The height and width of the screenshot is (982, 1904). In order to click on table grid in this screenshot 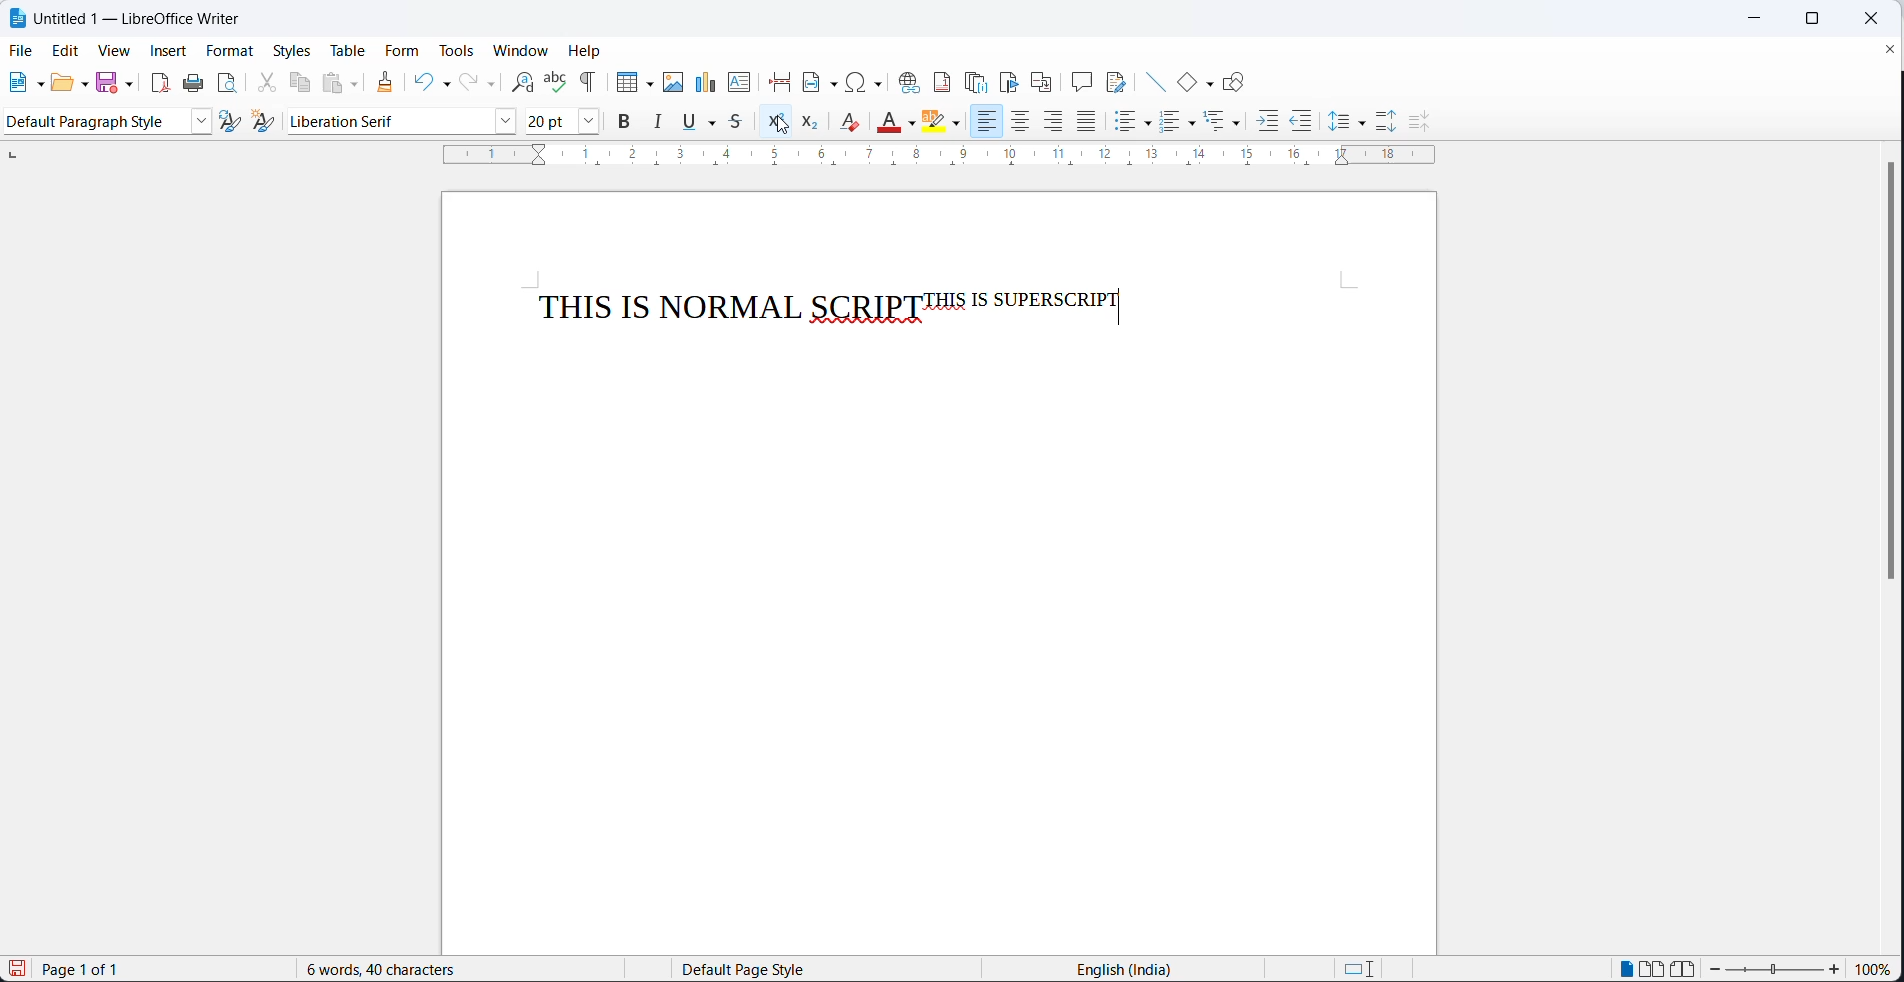, I will do `click(648, 84)`.